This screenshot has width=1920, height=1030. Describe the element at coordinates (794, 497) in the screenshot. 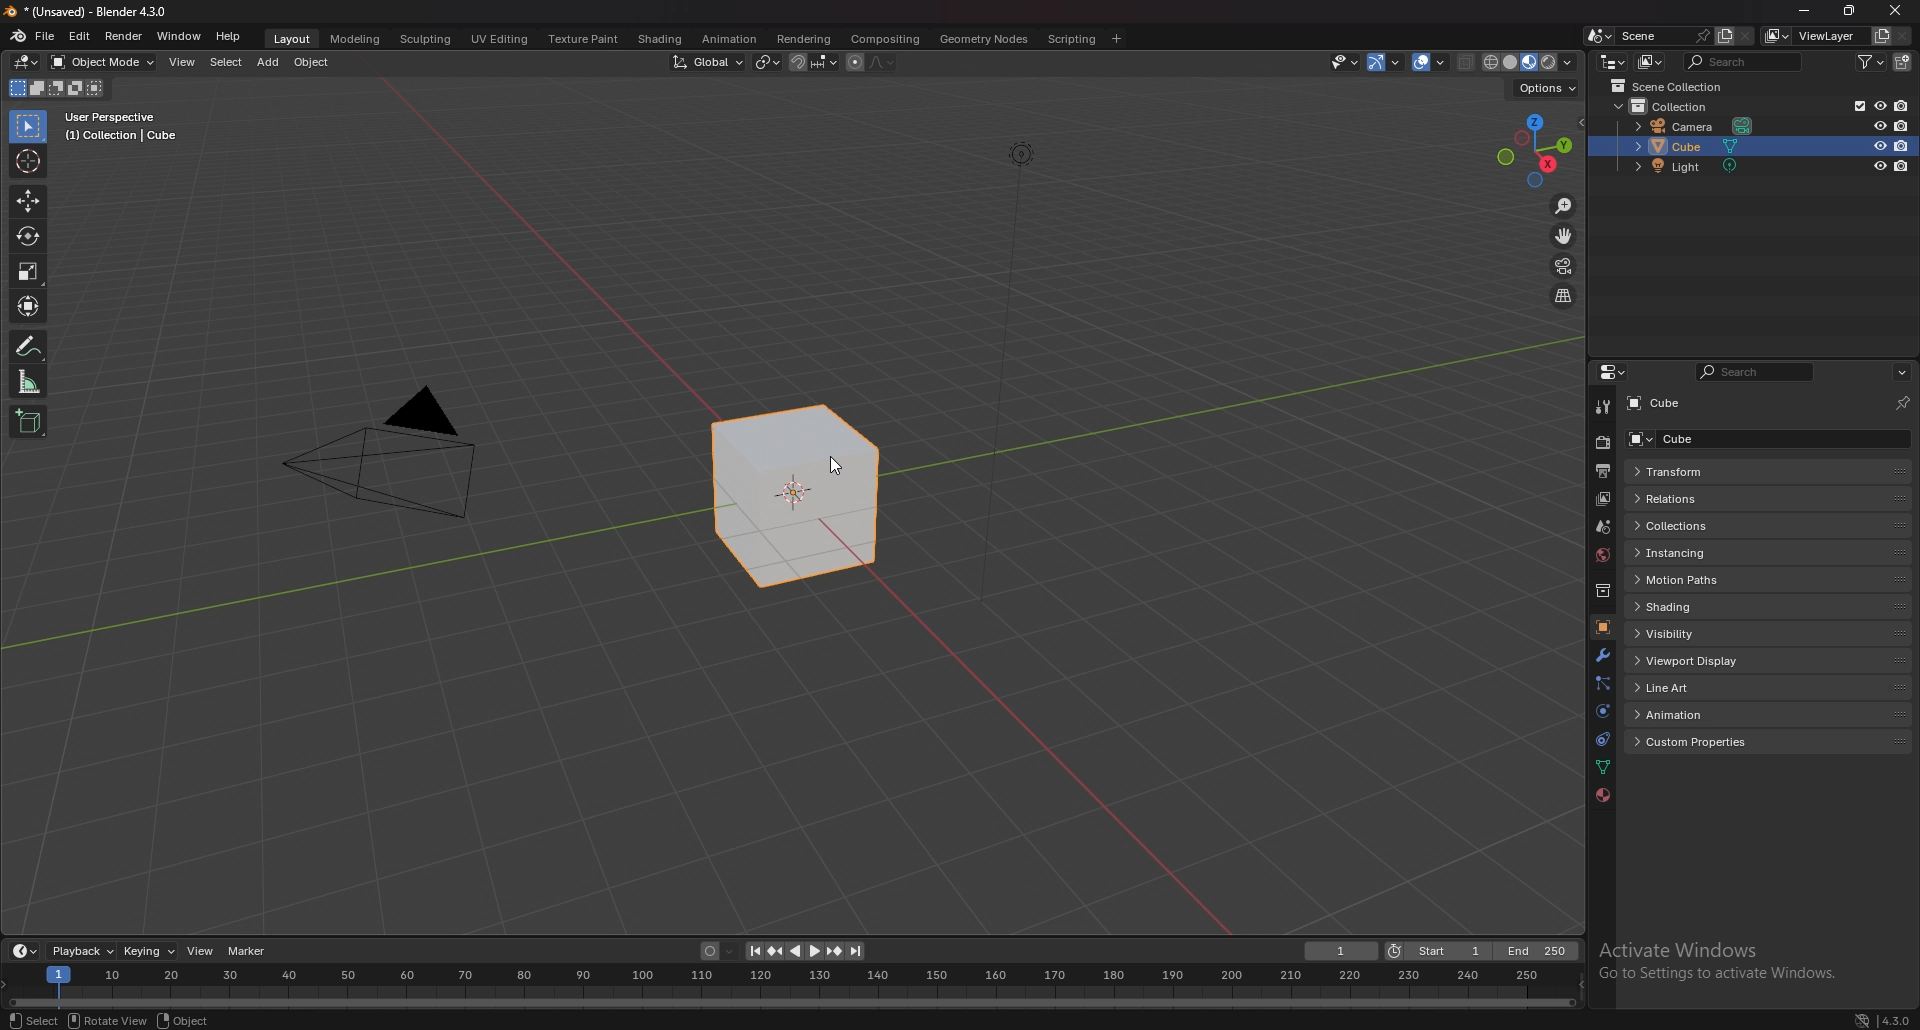

I see `selected cube` at that location.